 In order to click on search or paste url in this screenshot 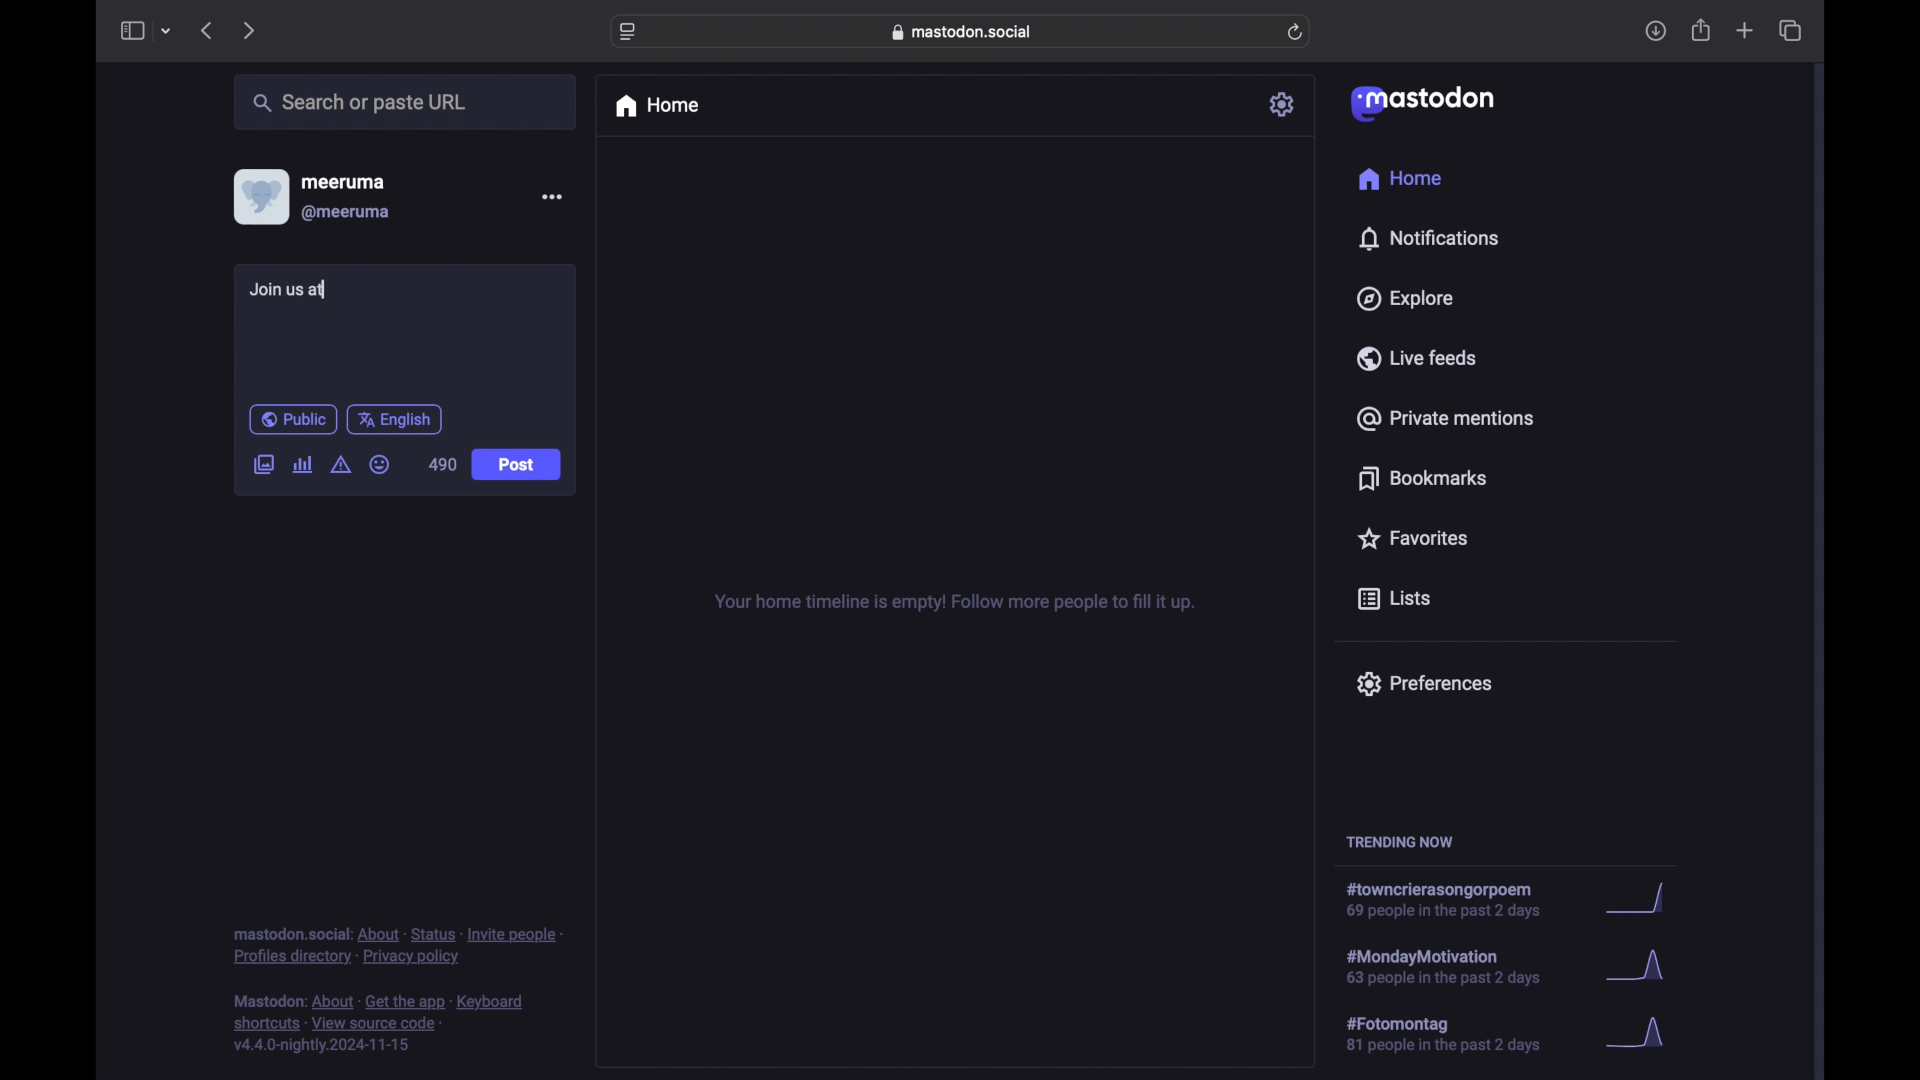, I will do `click(359, 103)`.